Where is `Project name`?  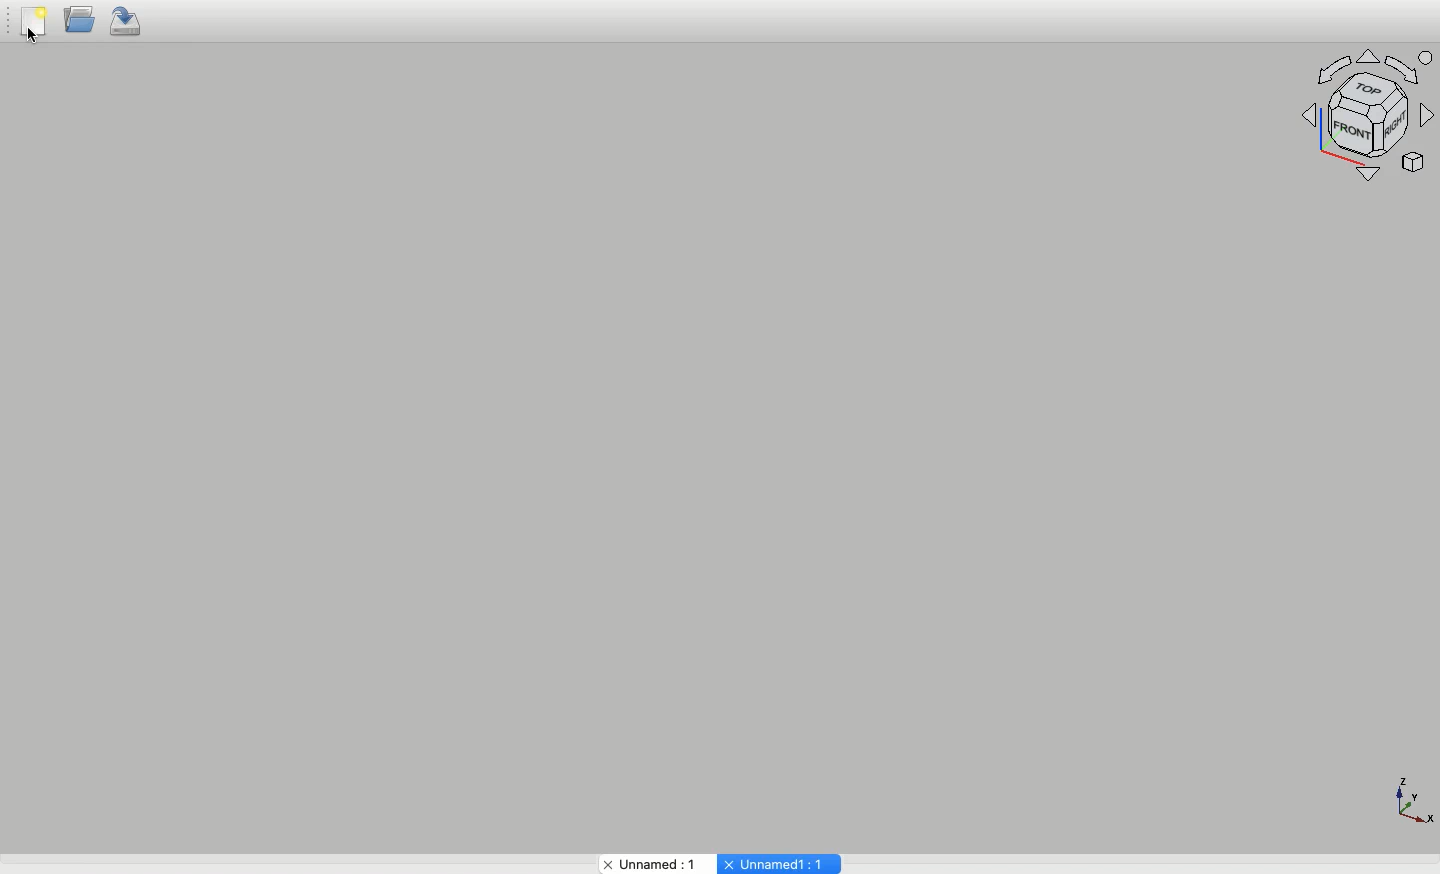 Project name is located at coordinates (647, 862).